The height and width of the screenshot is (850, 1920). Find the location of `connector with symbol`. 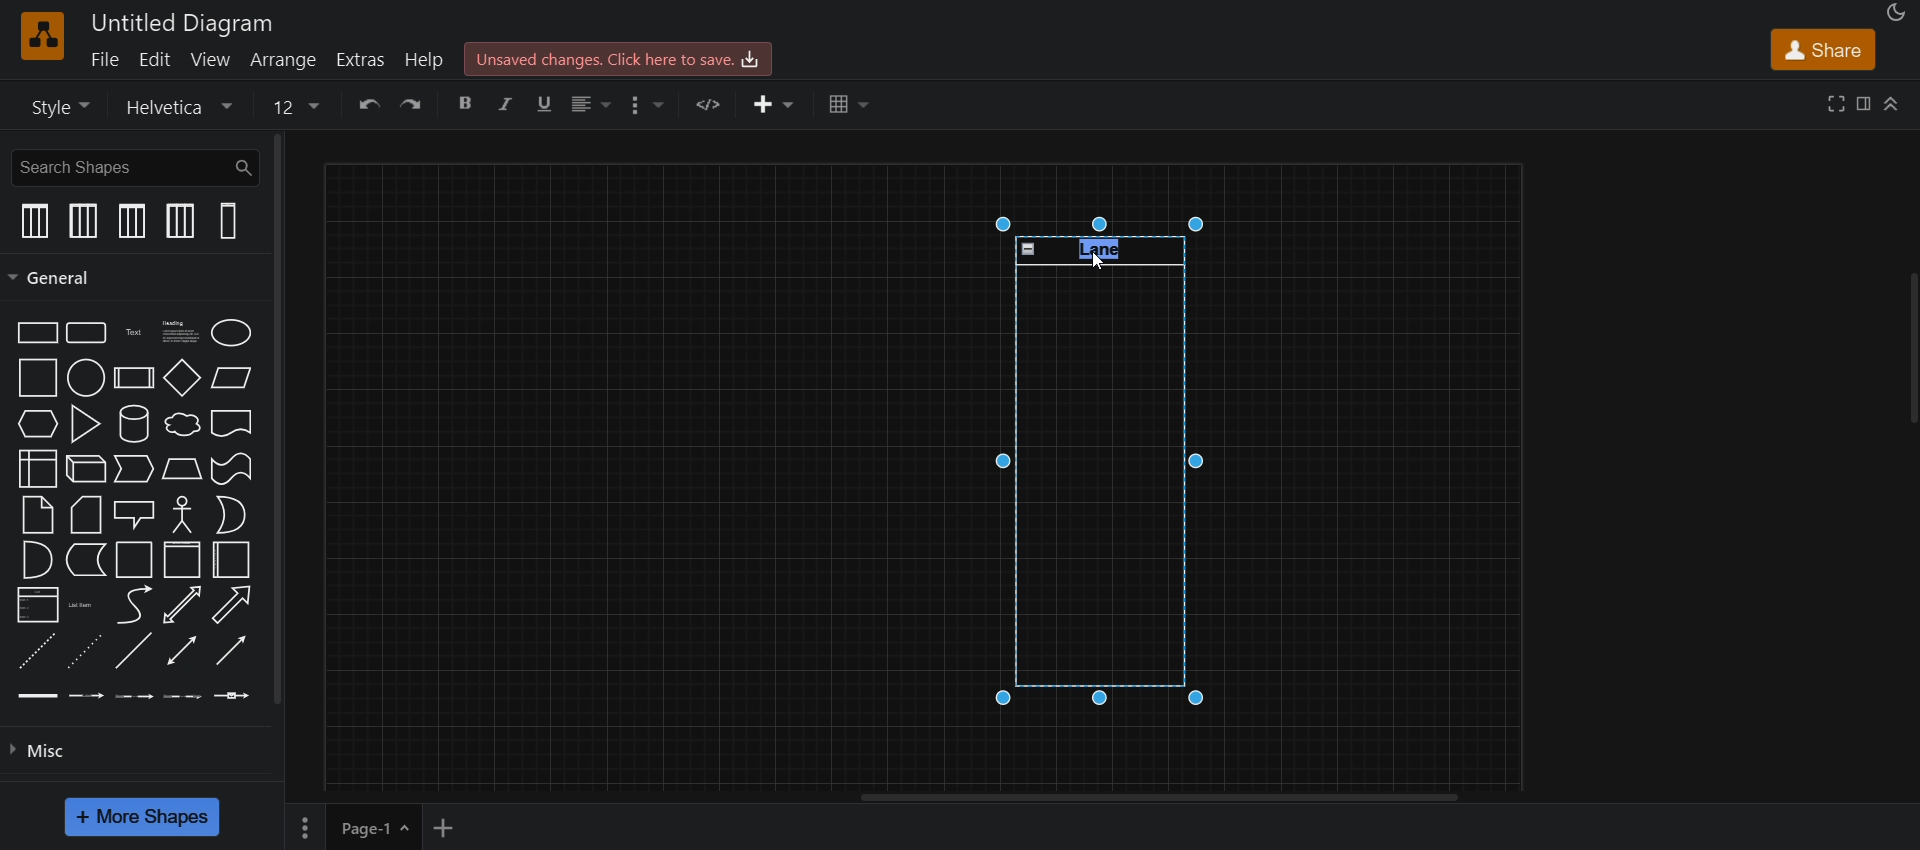

connector with symbol is located at coordinates (234, 698).